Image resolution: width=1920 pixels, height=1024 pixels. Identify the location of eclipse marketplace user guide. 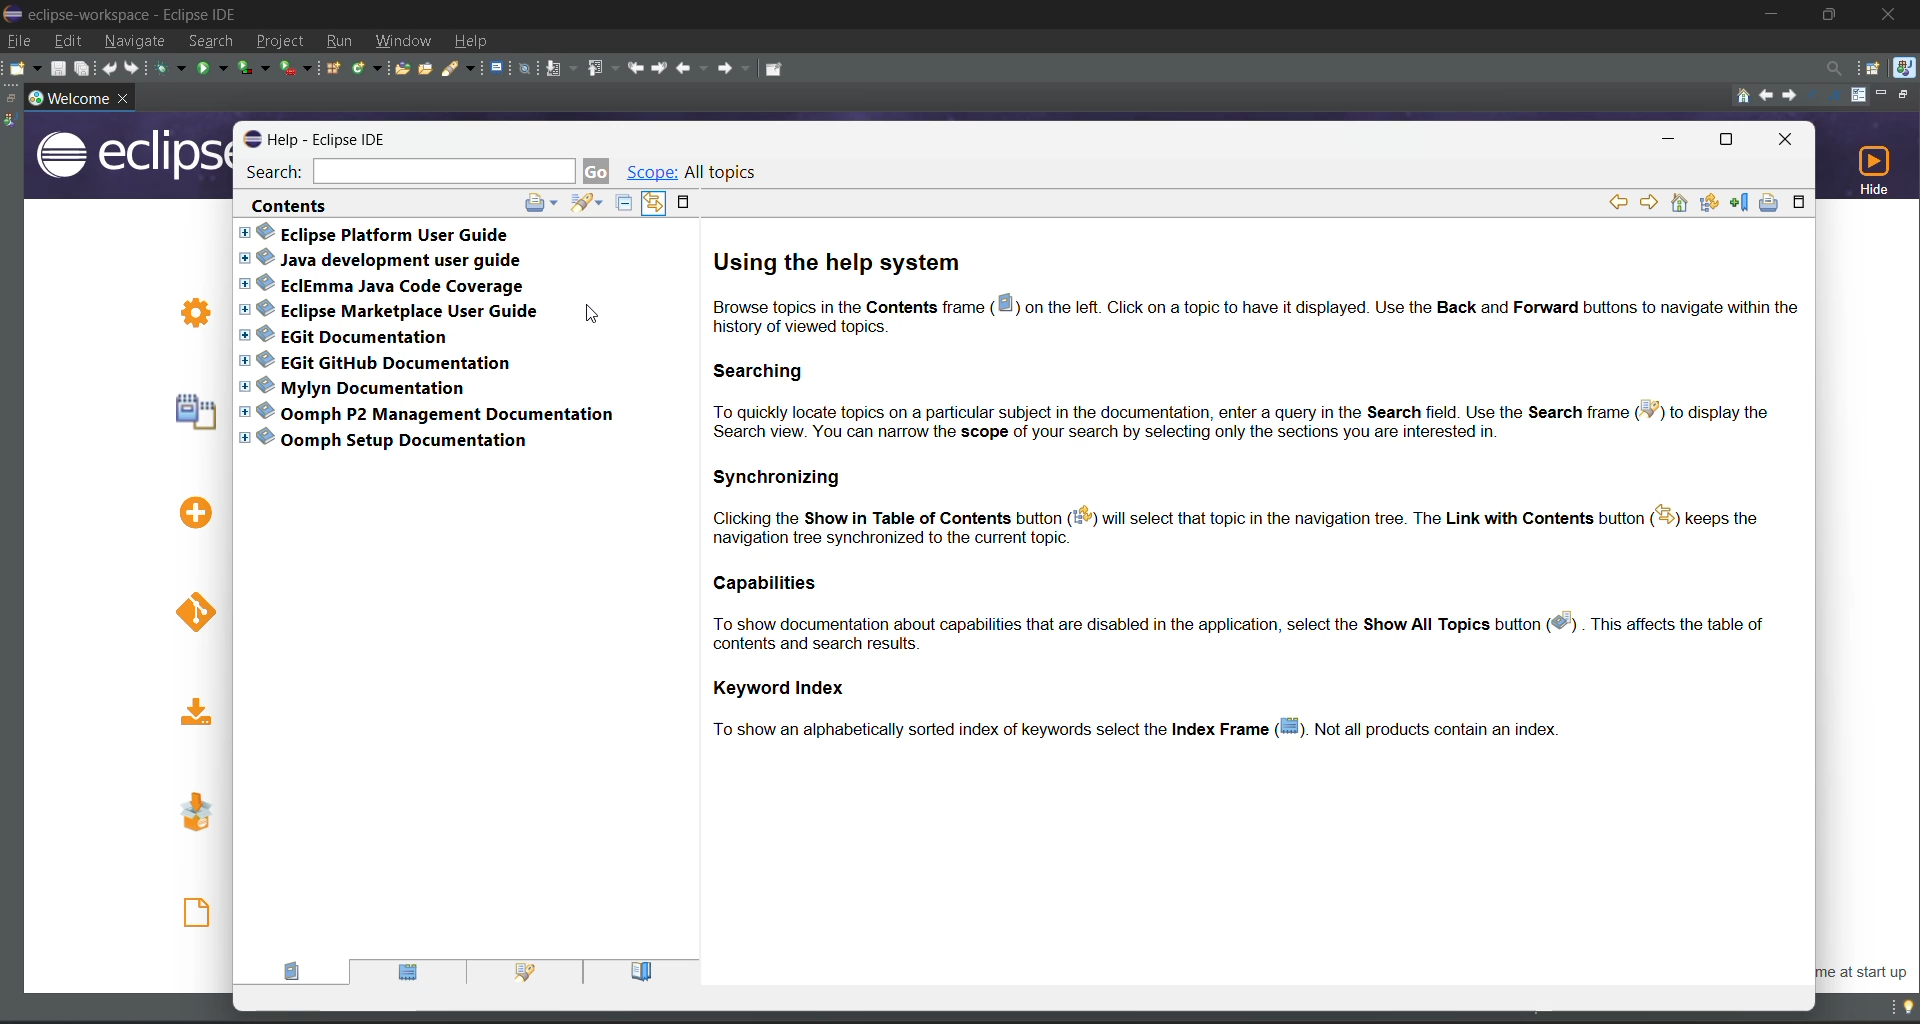
(391, 310).